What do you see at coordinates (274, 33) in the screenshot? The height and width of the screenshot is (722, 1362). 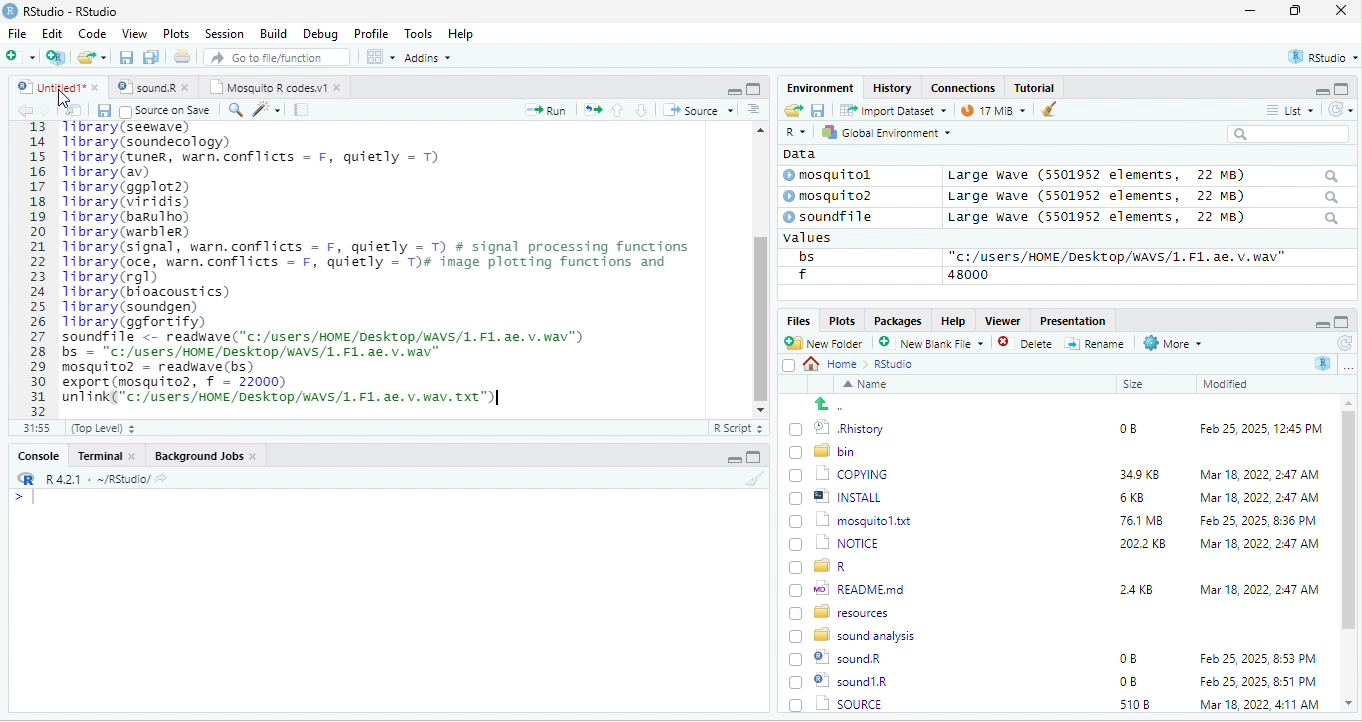 I see `Build` at bounding box center [274, 33].